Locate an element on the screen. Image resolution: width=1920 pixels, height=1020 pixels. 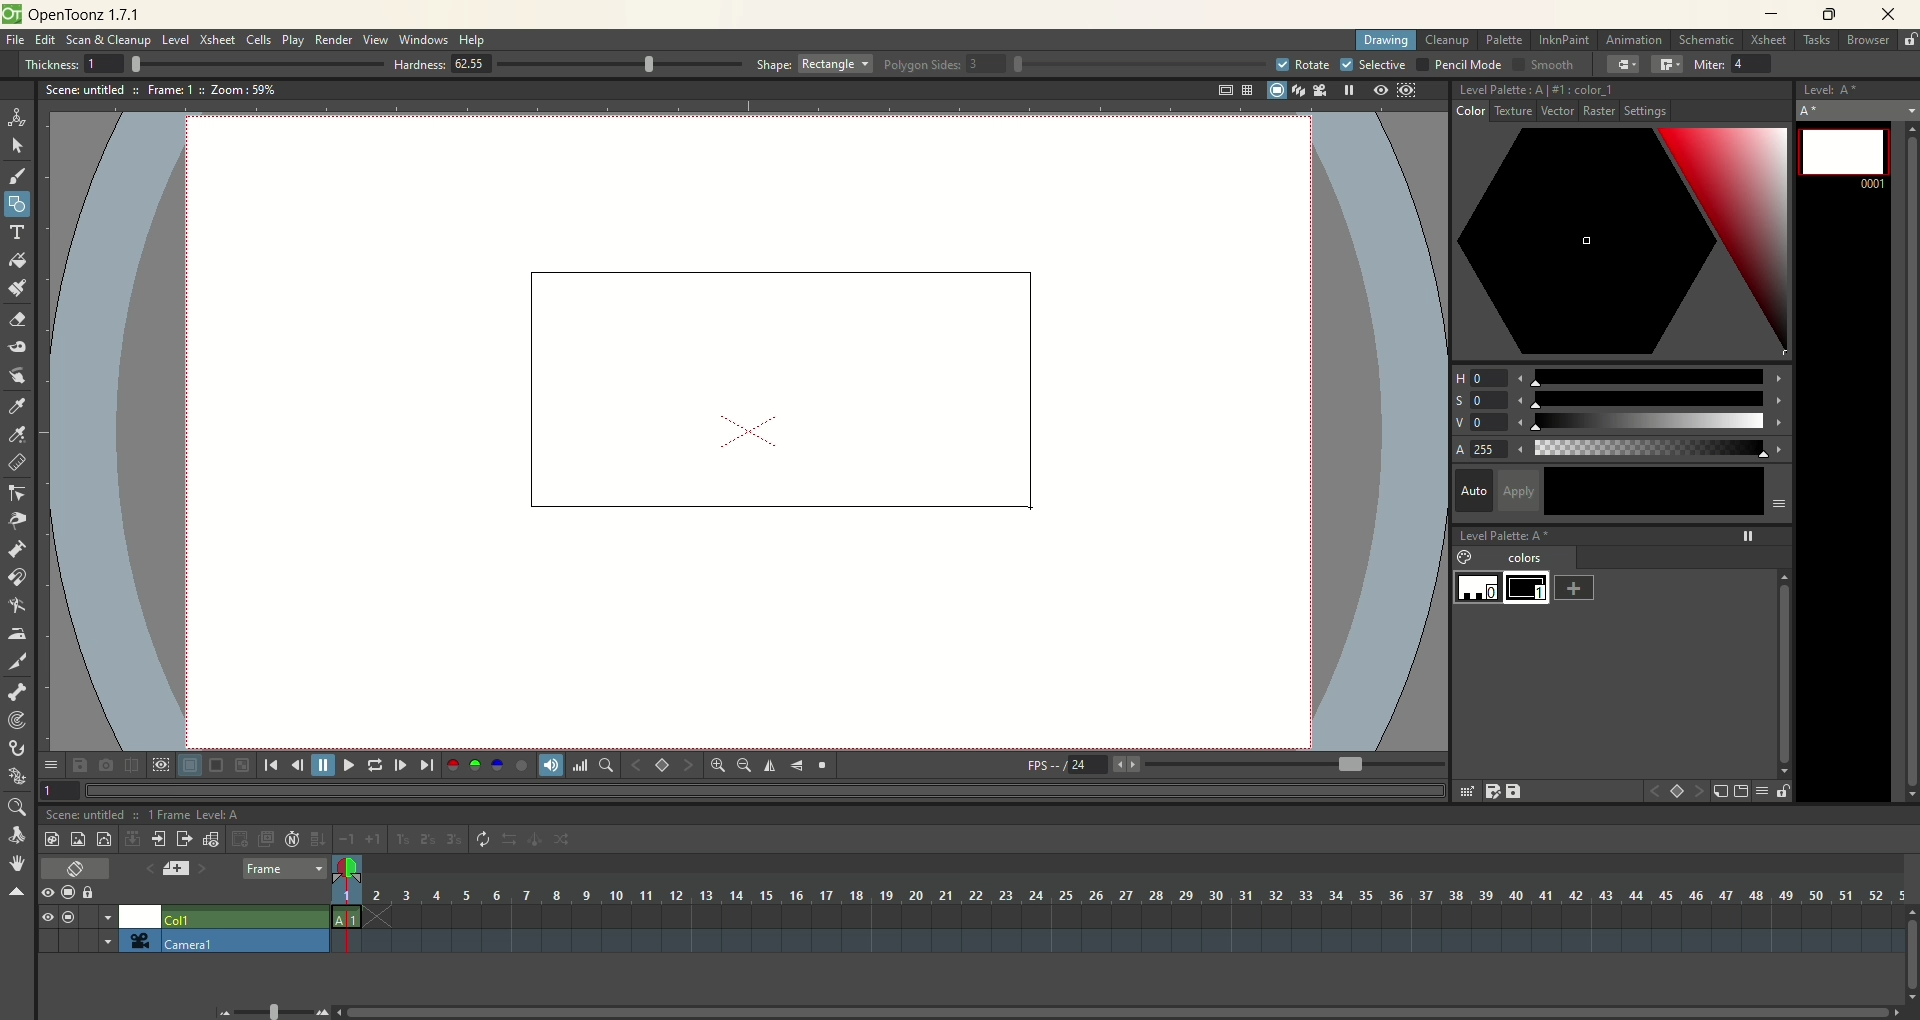
minimize is located at coordinates (1772, 13).